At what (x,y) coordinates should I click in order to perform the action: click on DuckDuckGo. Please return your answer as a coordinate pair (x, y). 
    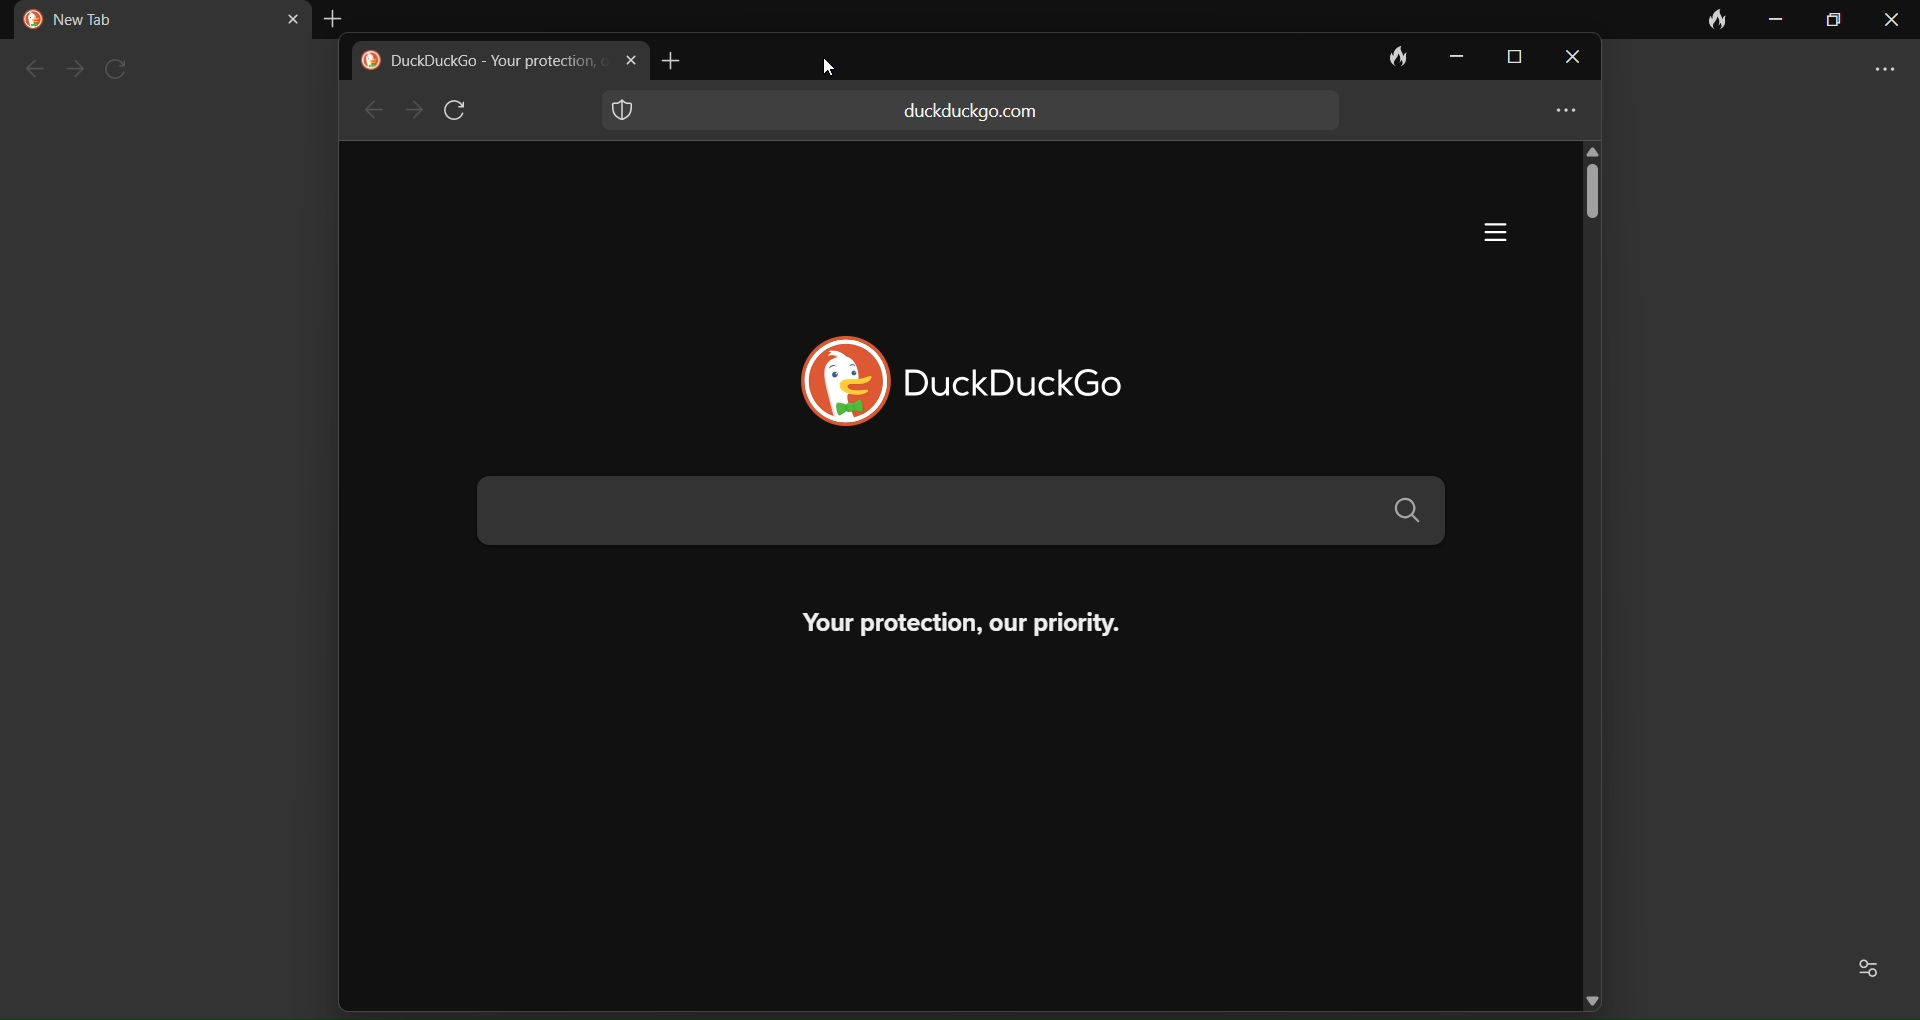
    Looking at the image, I should click on (1024, 381).